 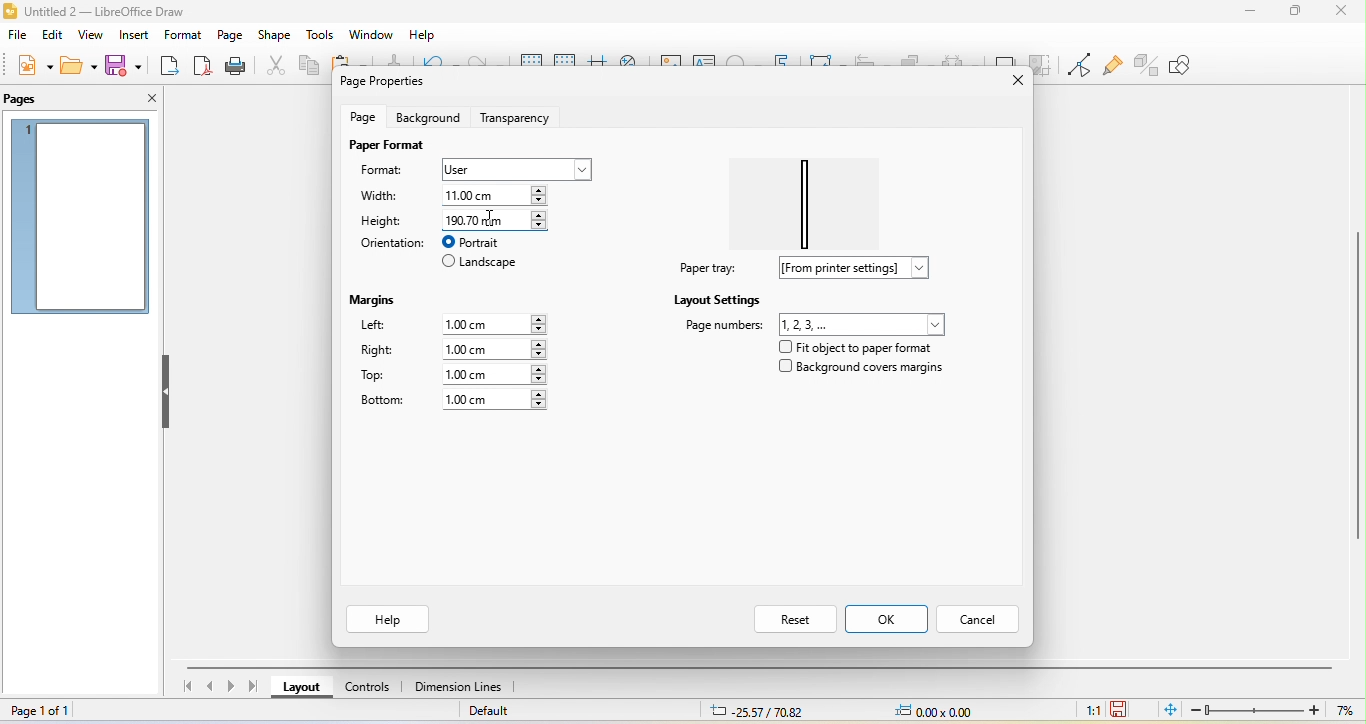 I want to click on page properties, so click(x=388, y=83).